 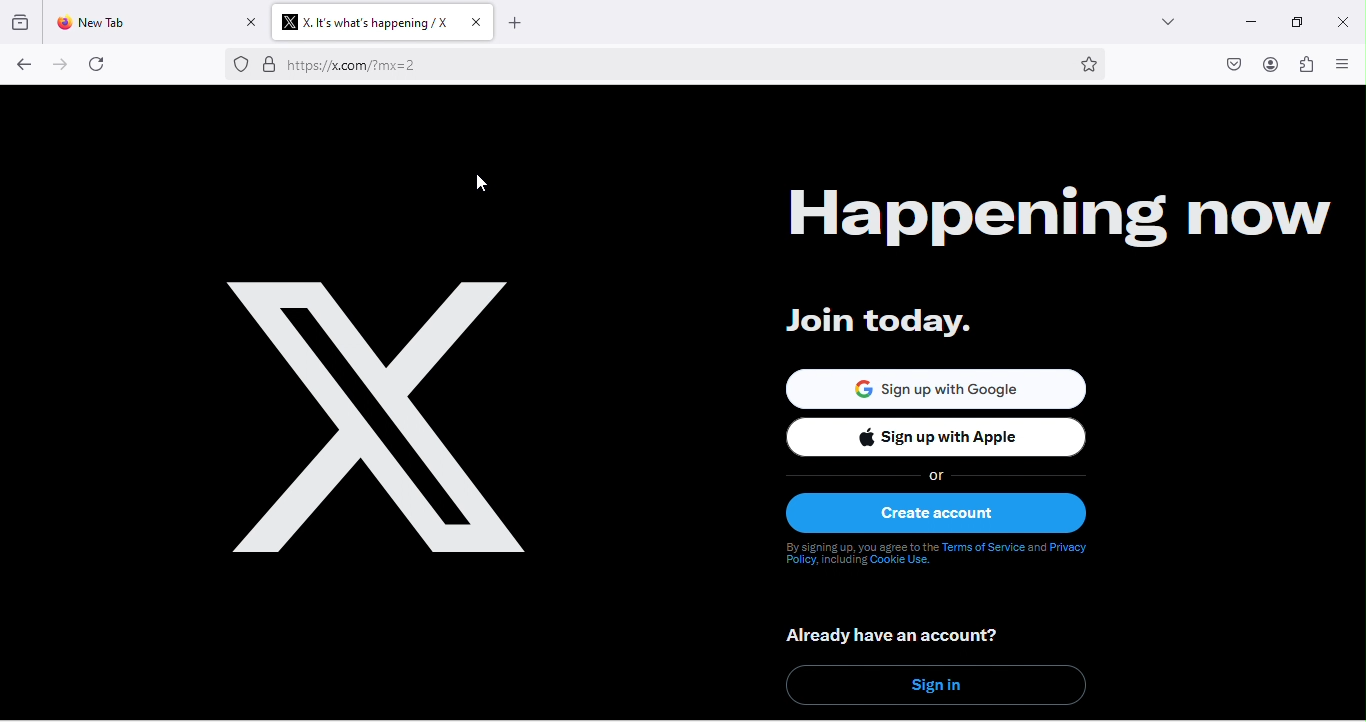 I want to click on bookmark, so click(x=1079, y=65).